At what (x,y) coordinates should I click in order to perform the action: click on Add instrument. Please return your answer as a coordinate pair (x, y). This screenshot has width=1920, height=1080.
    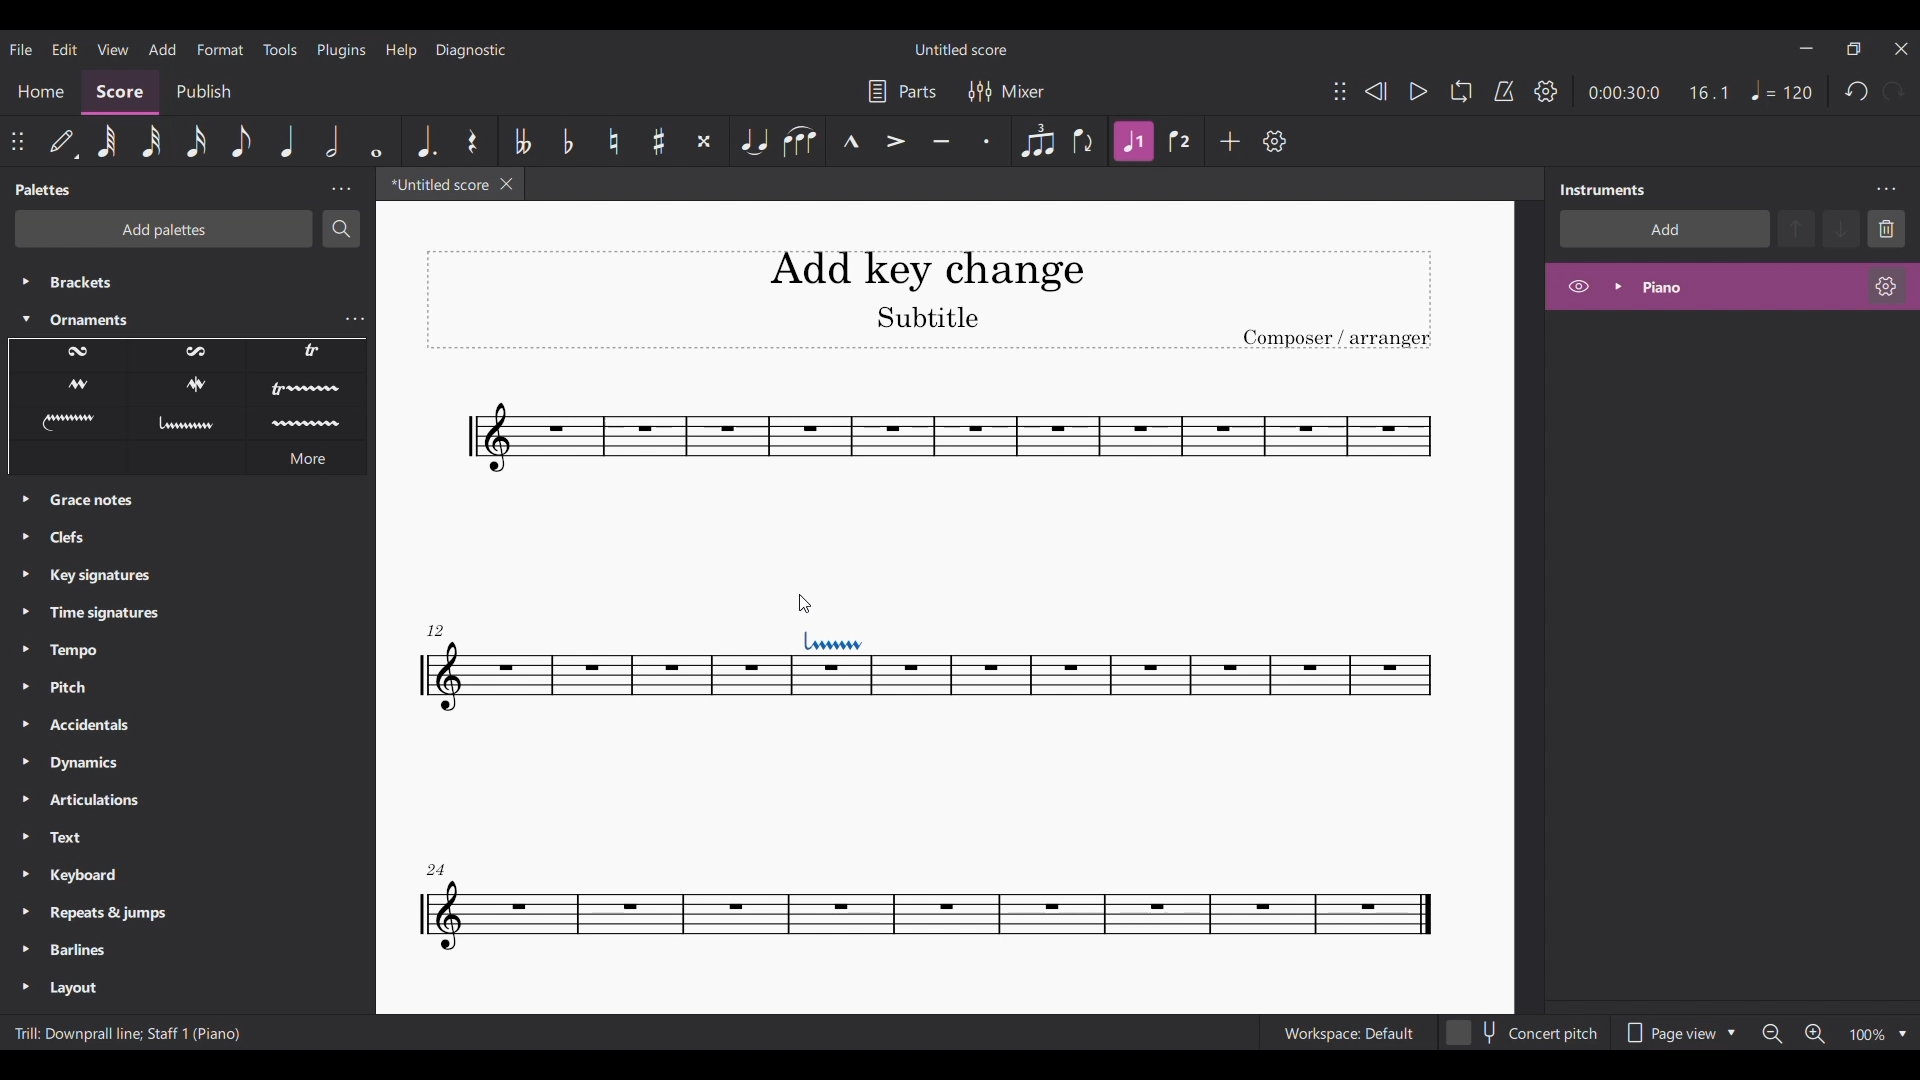
    Looking at the image, I should click on (1665, 229).